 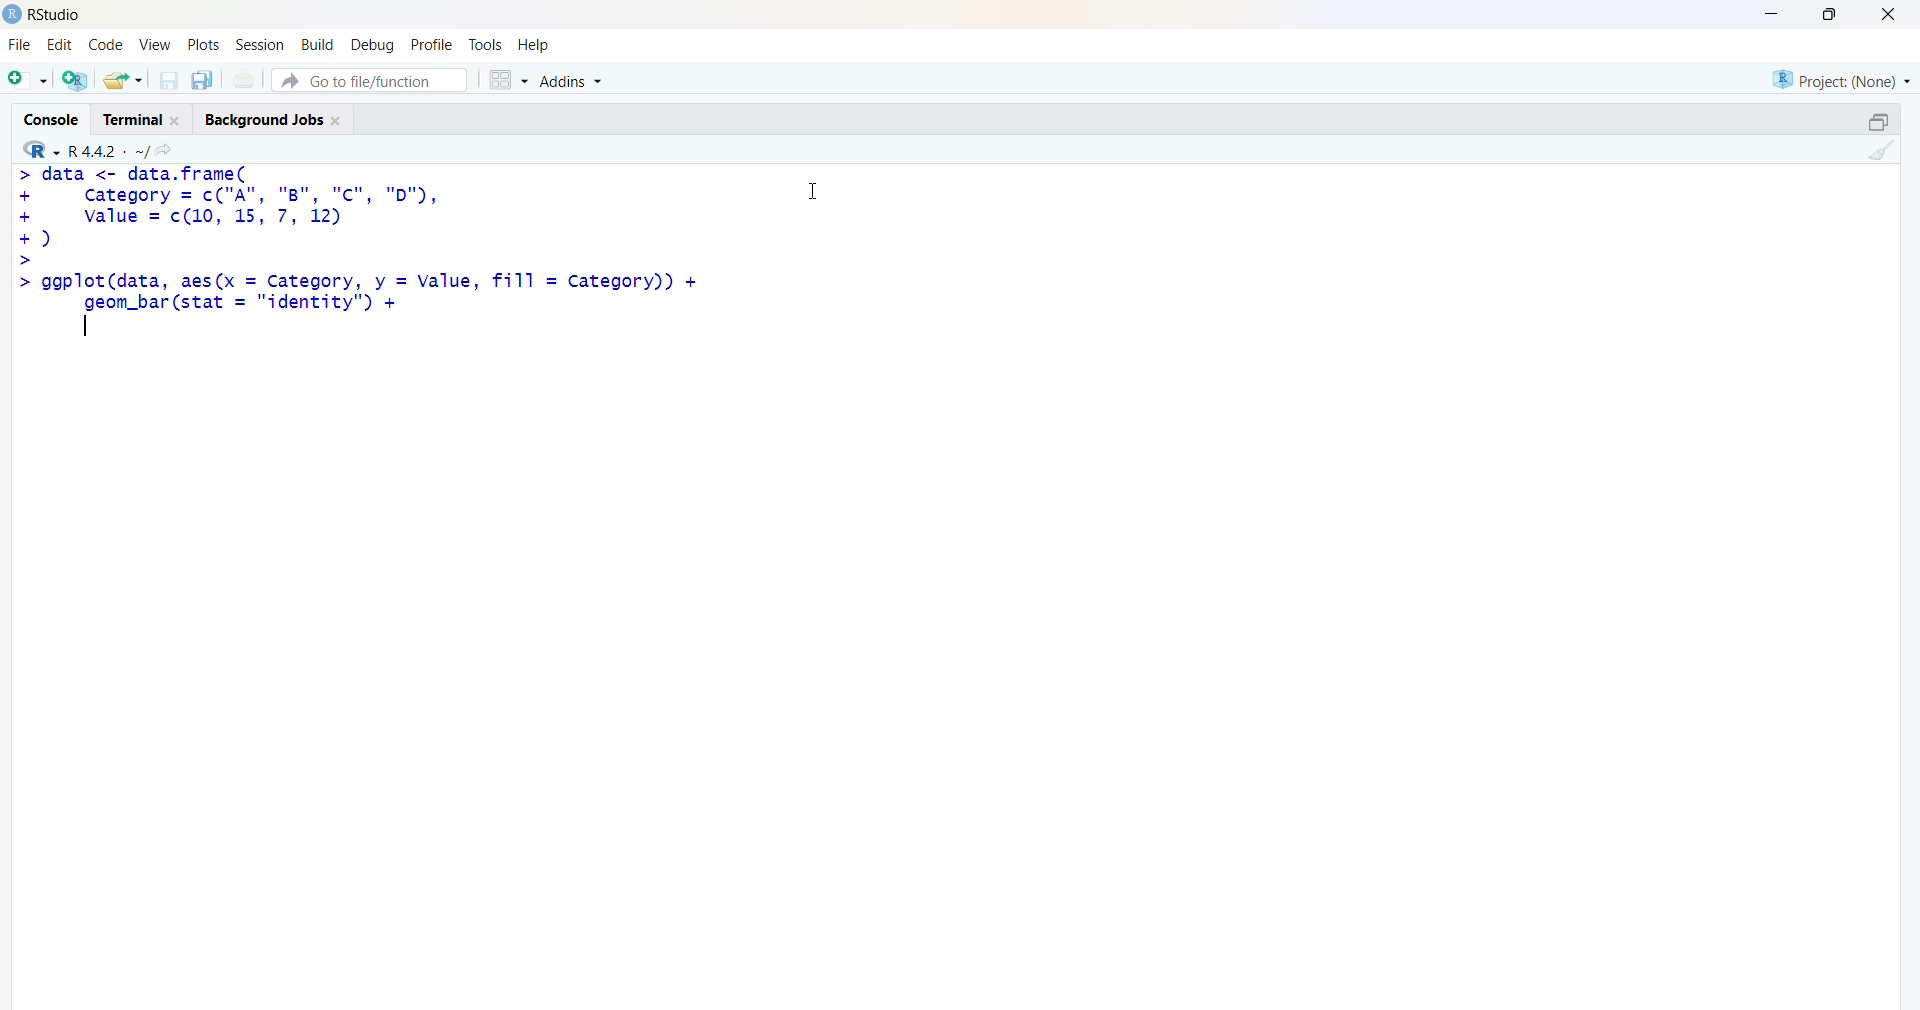 I want to click on  R language version - R 4.4.2, so click(x=108, y=149).